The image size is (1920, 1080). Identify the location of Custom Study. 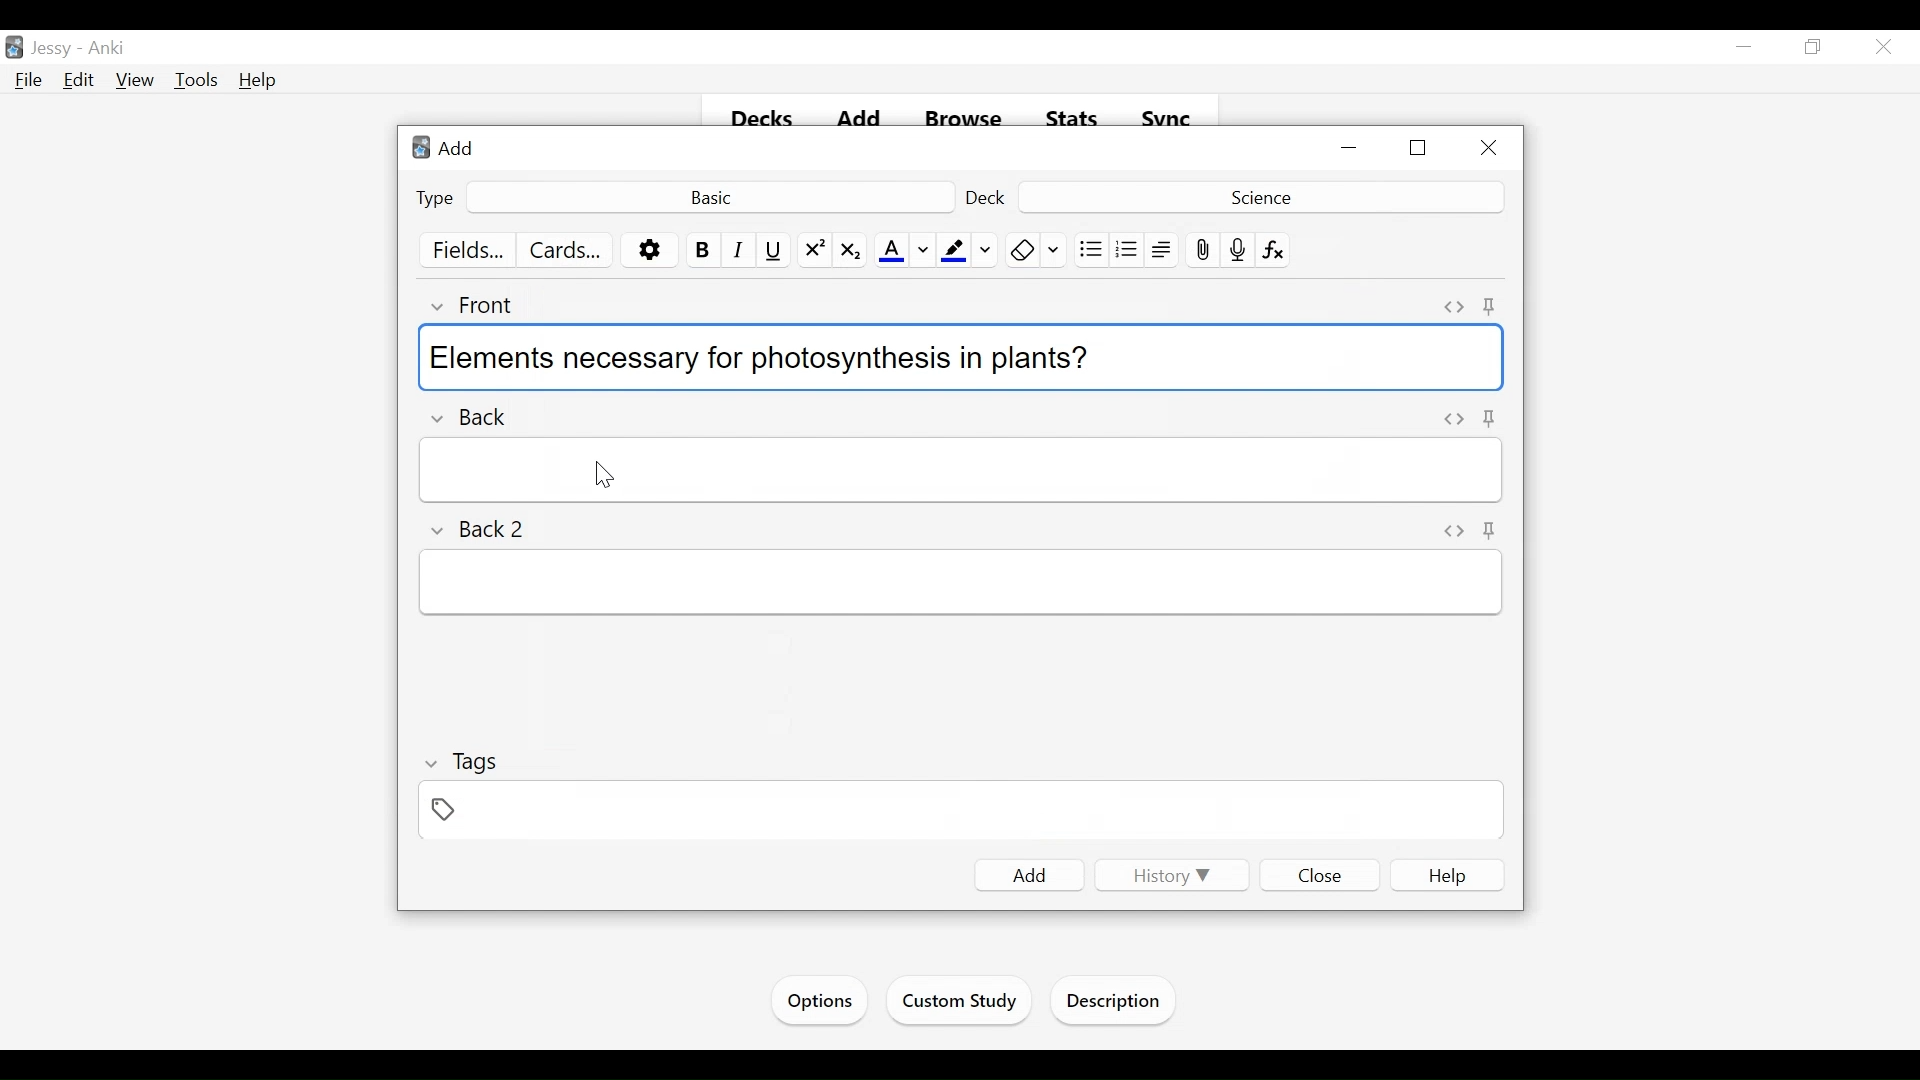
(961, 1004).